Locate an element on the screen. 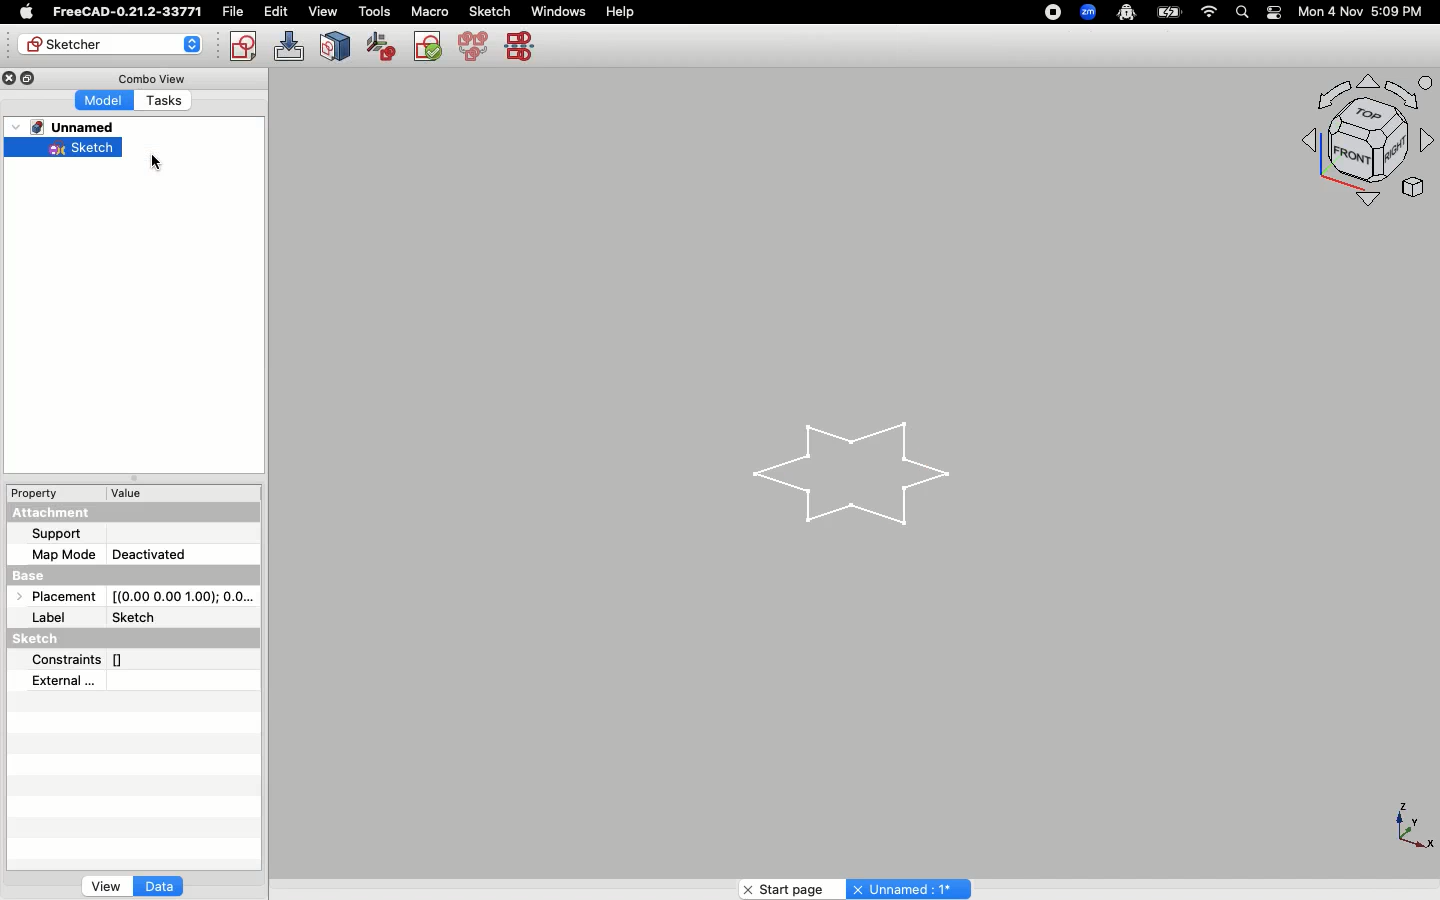 The height and width of the screenshot is (900, 1440). Search is located at coordinates (1241, 11).